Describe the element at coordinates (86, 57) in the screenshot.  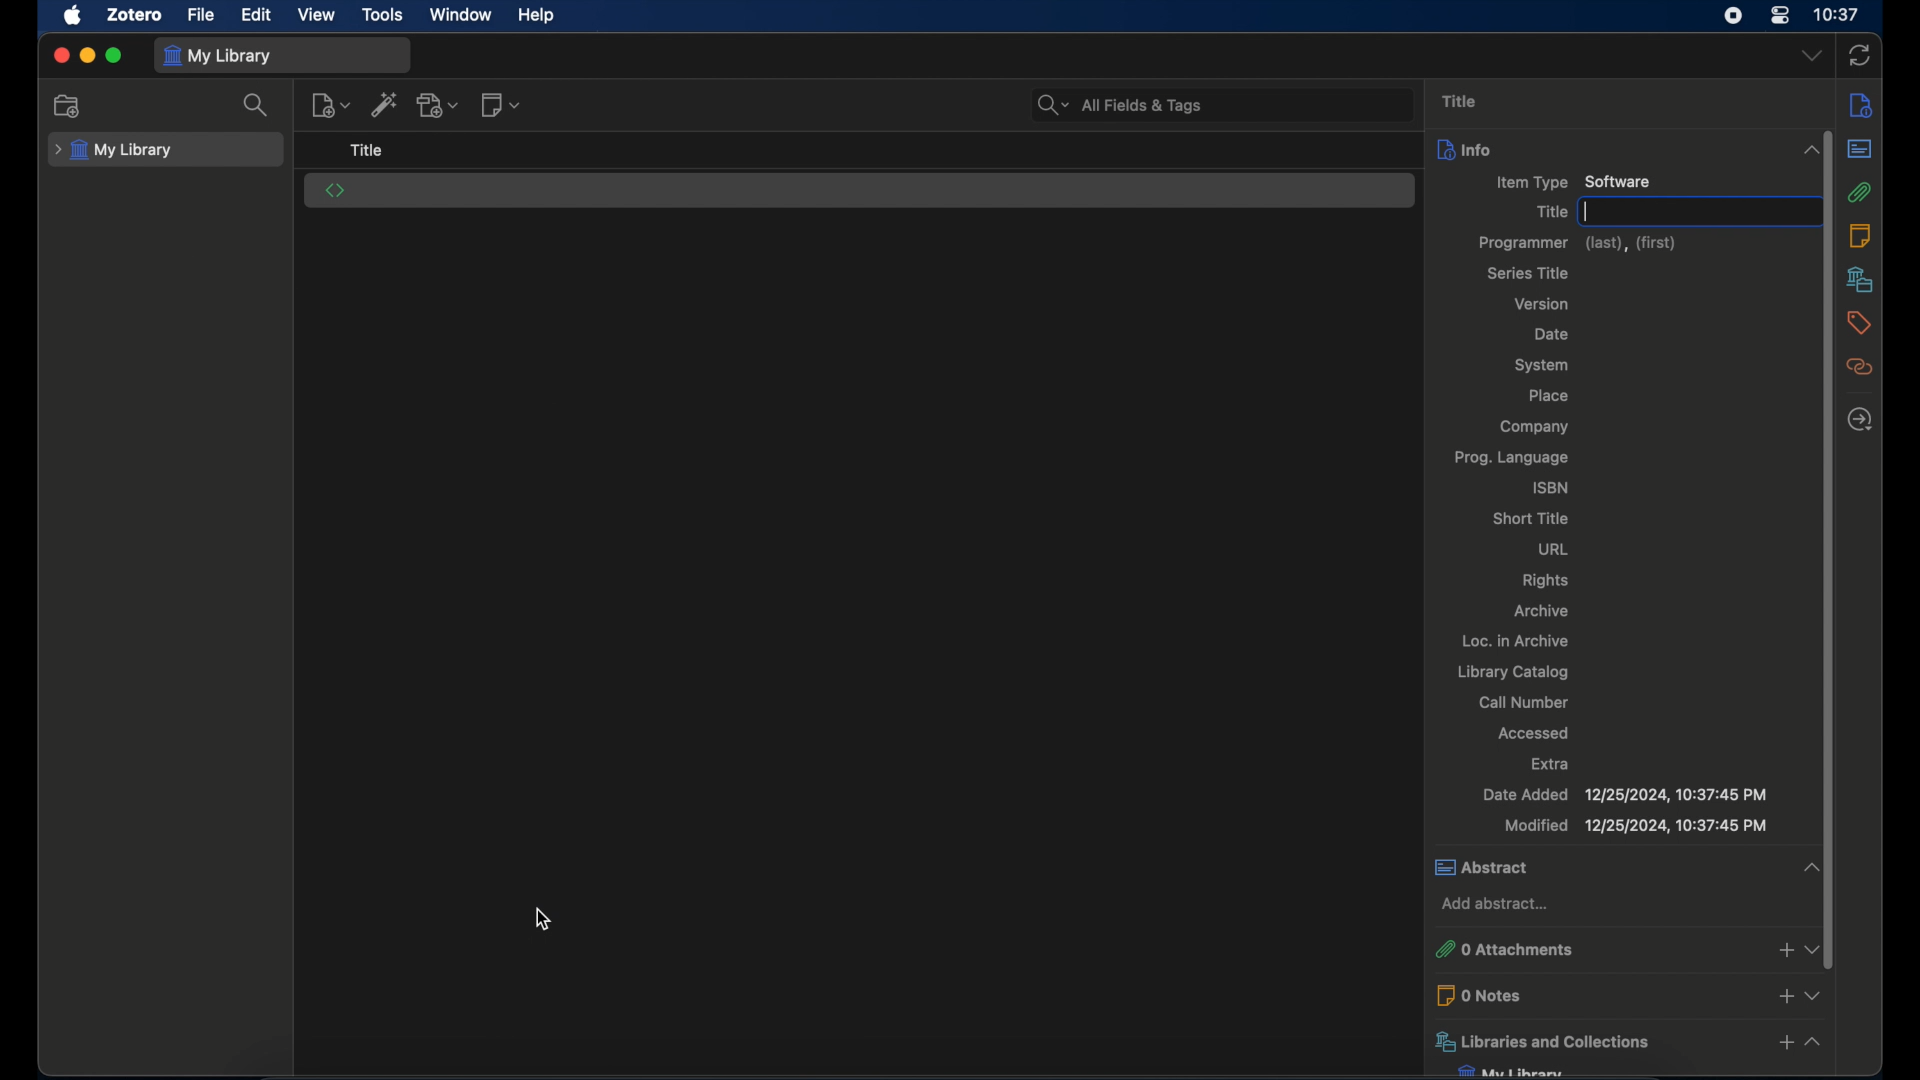
I see `minimize` at that location.